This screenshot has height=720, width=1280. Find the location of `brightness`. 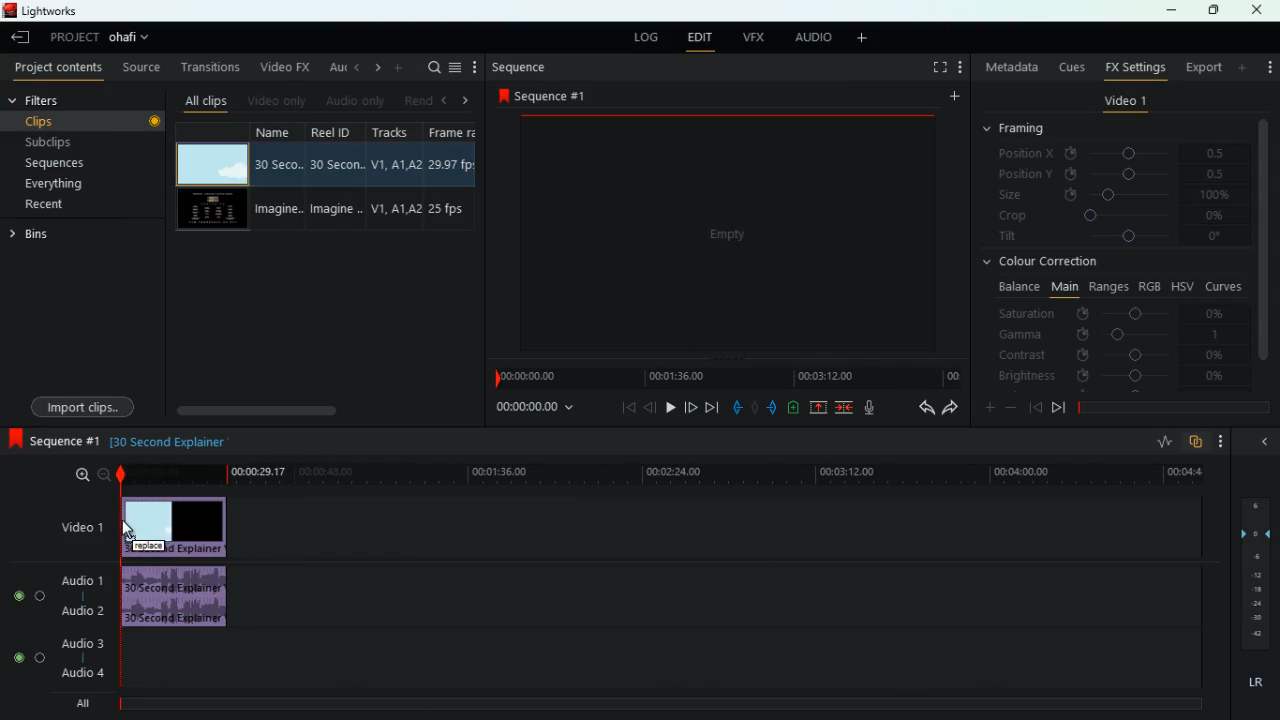

brightness is located at coordinates (1113, 377).